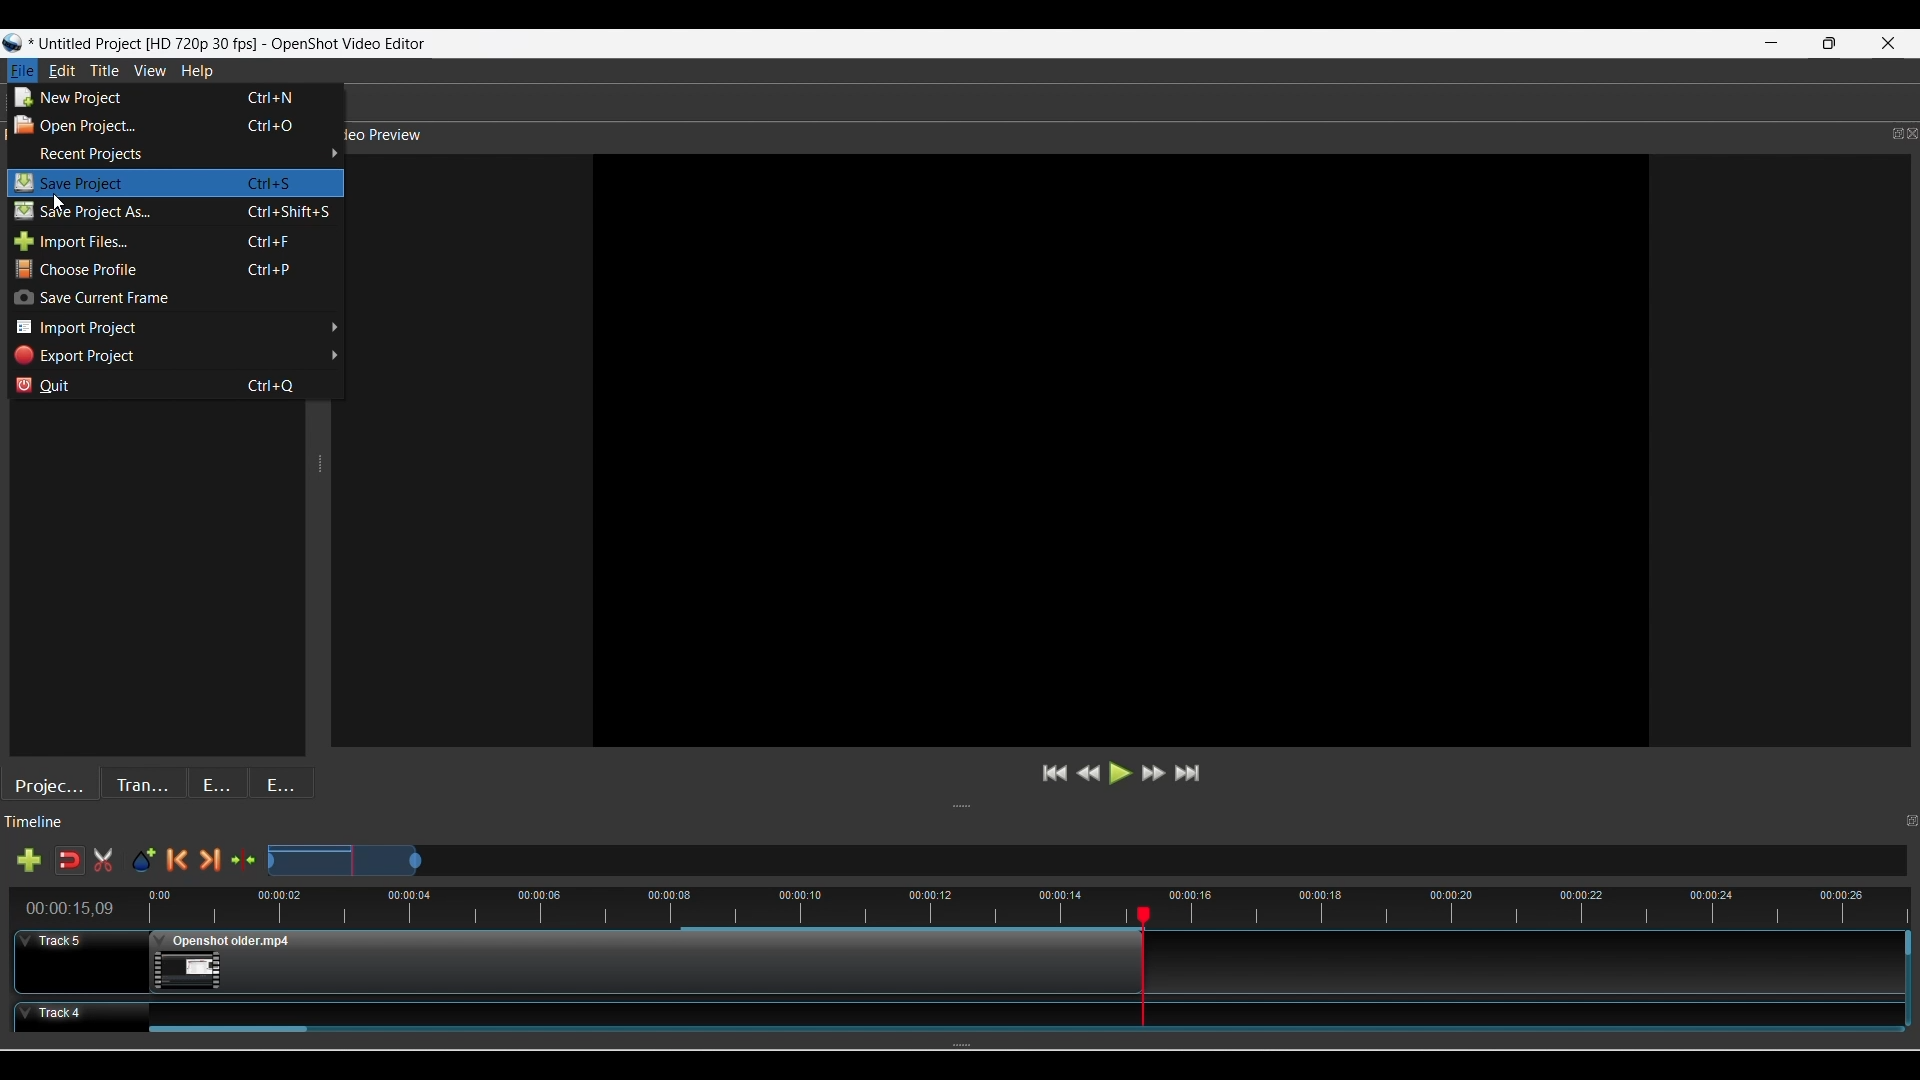 This screenshot has width=1920, height=1080. What do you see at coordinates (50, 783) in the screenshot?
I see `Project files` at bounding box center [50, 783].